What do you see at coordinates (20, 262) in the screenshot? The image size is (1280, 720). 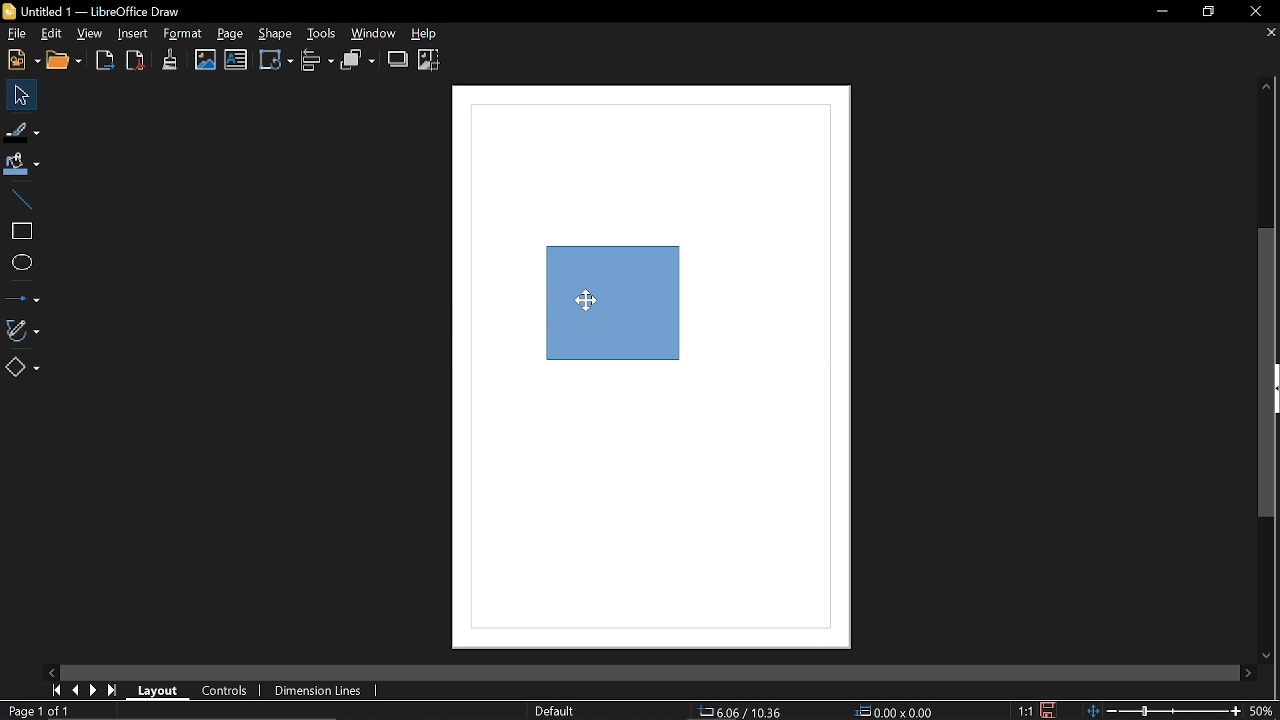 I see `Ellipse` at bounding box center [20, 262].